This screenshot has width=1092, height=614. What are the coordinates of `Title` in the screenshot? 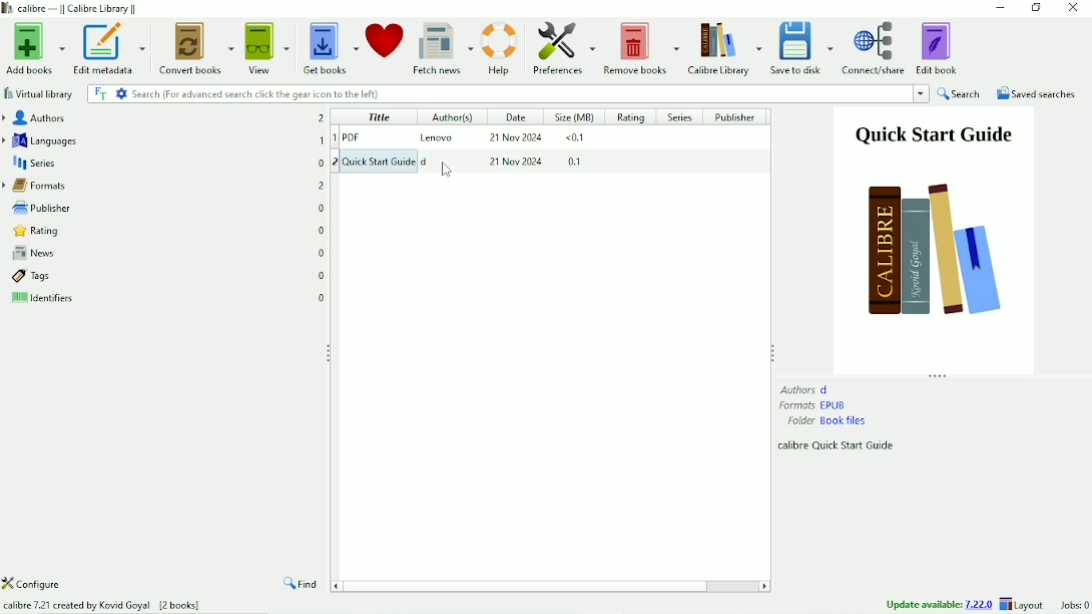 It's located at (378, 116).